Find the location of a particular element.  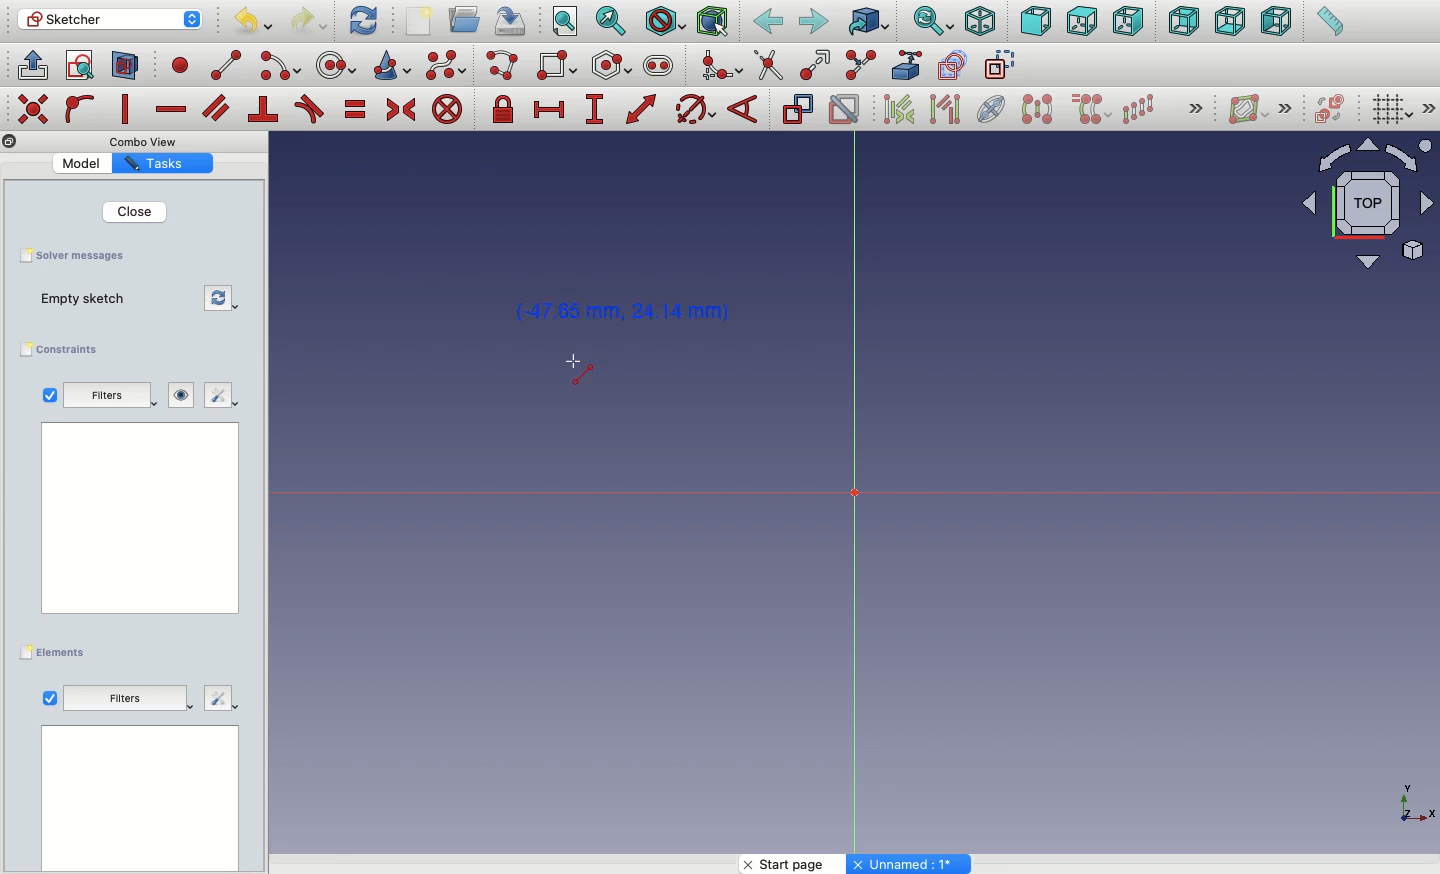

Constrain lock is located at coordinates (506, 109).